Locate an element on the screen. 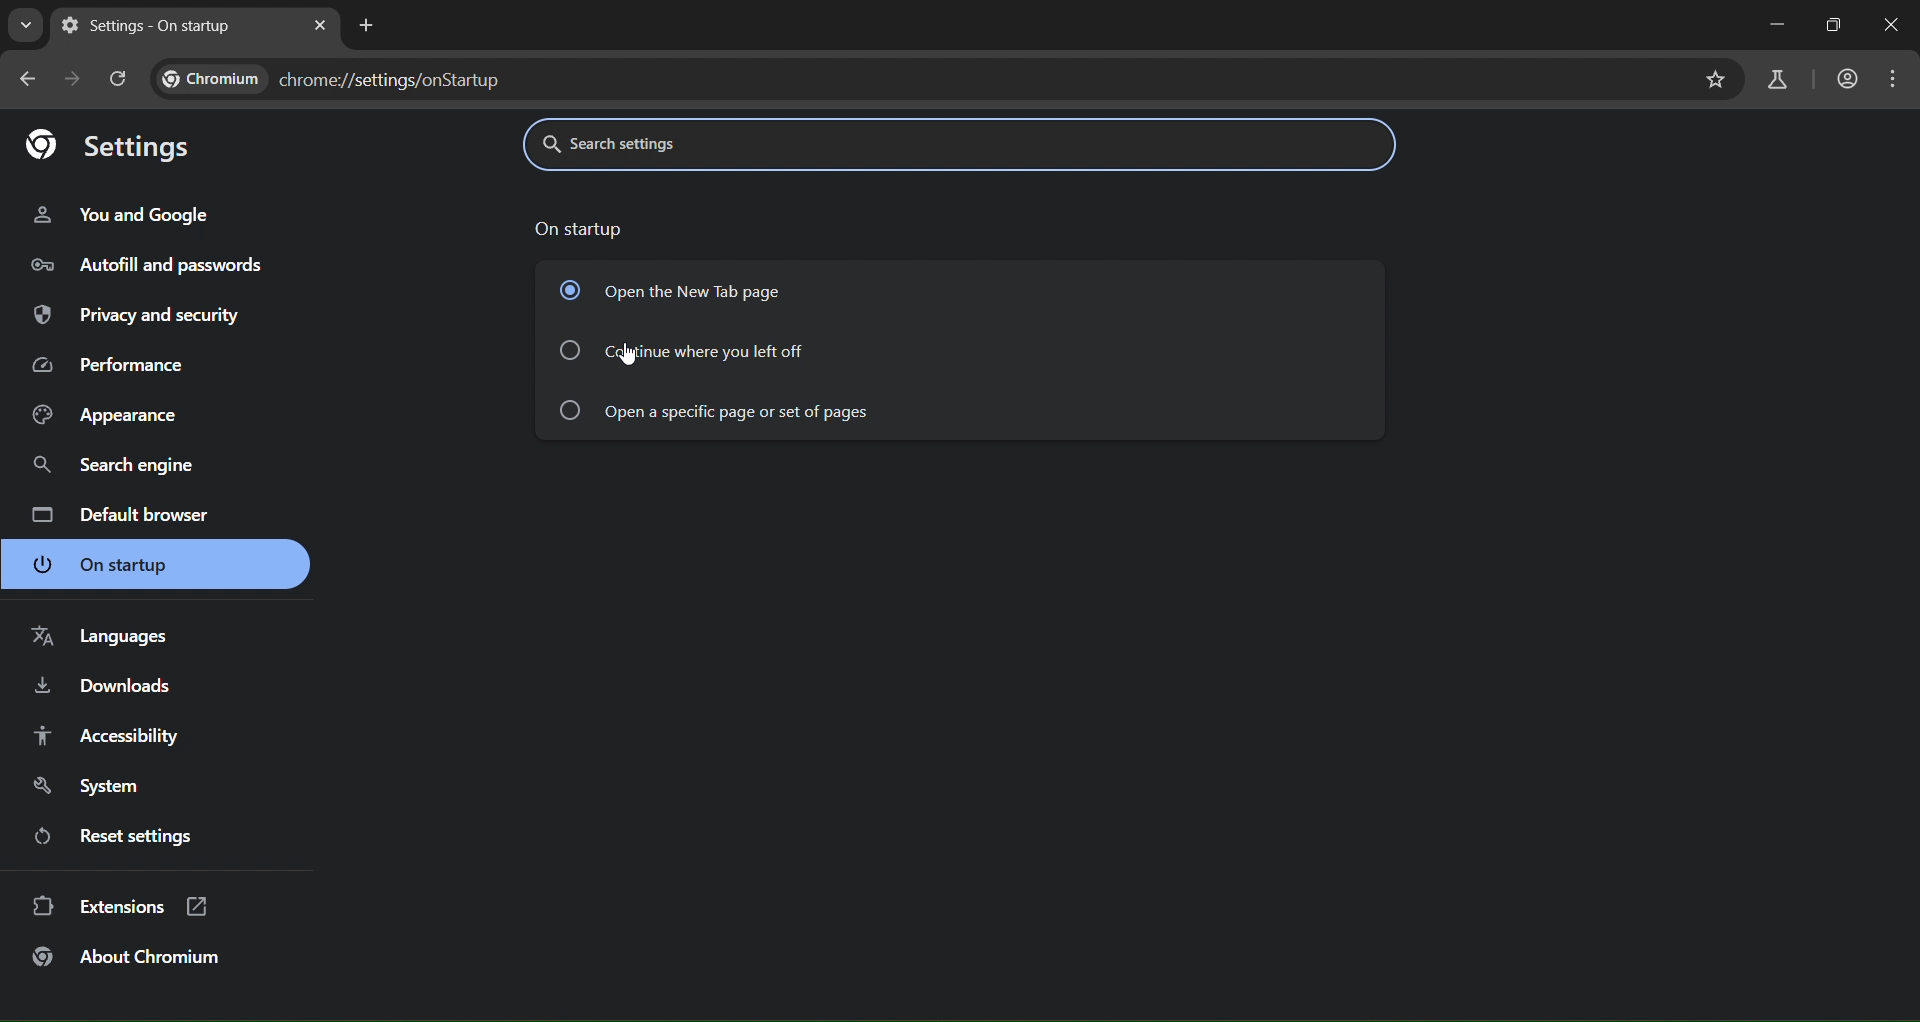 This screenshot has height=1022, width=1920. system is located at coordinates (91, 787).